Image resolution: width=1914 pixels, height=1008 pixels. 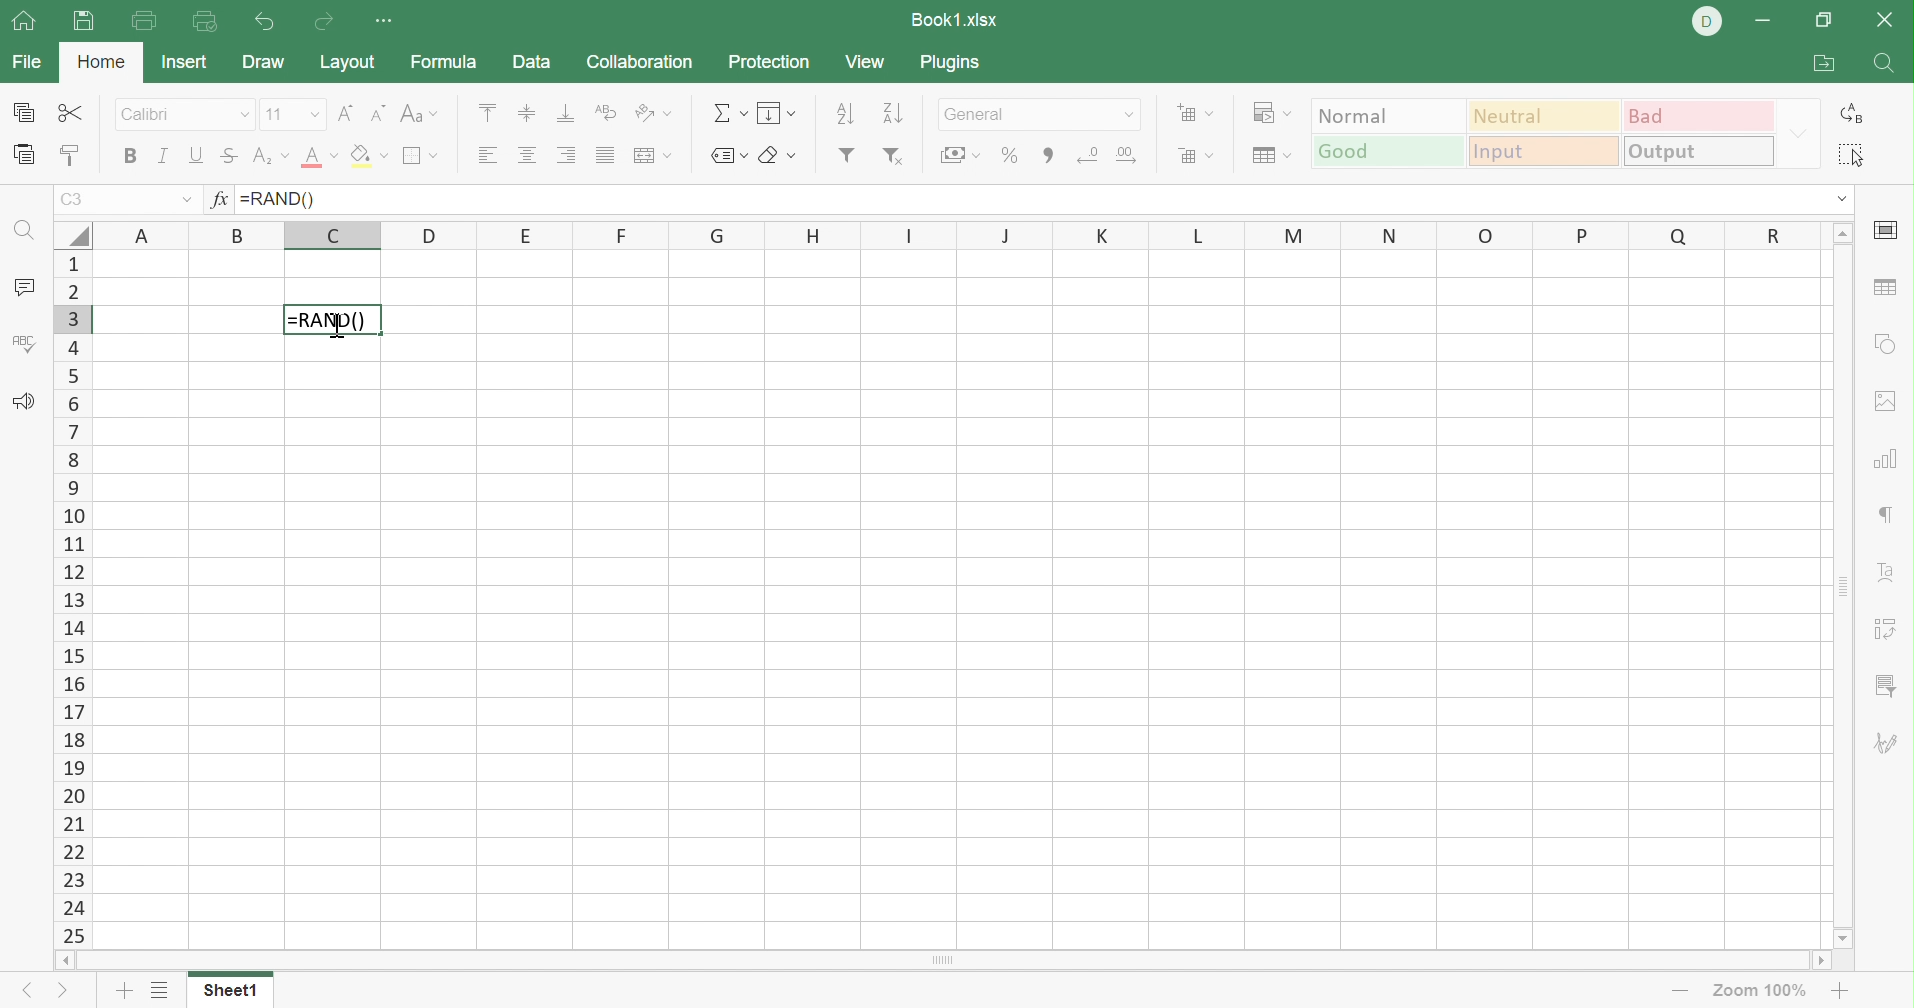 What do you see at coordinates (1888, 689) in the screenshot?
I see `Slicer settings` at bounding box center [1888, 689].